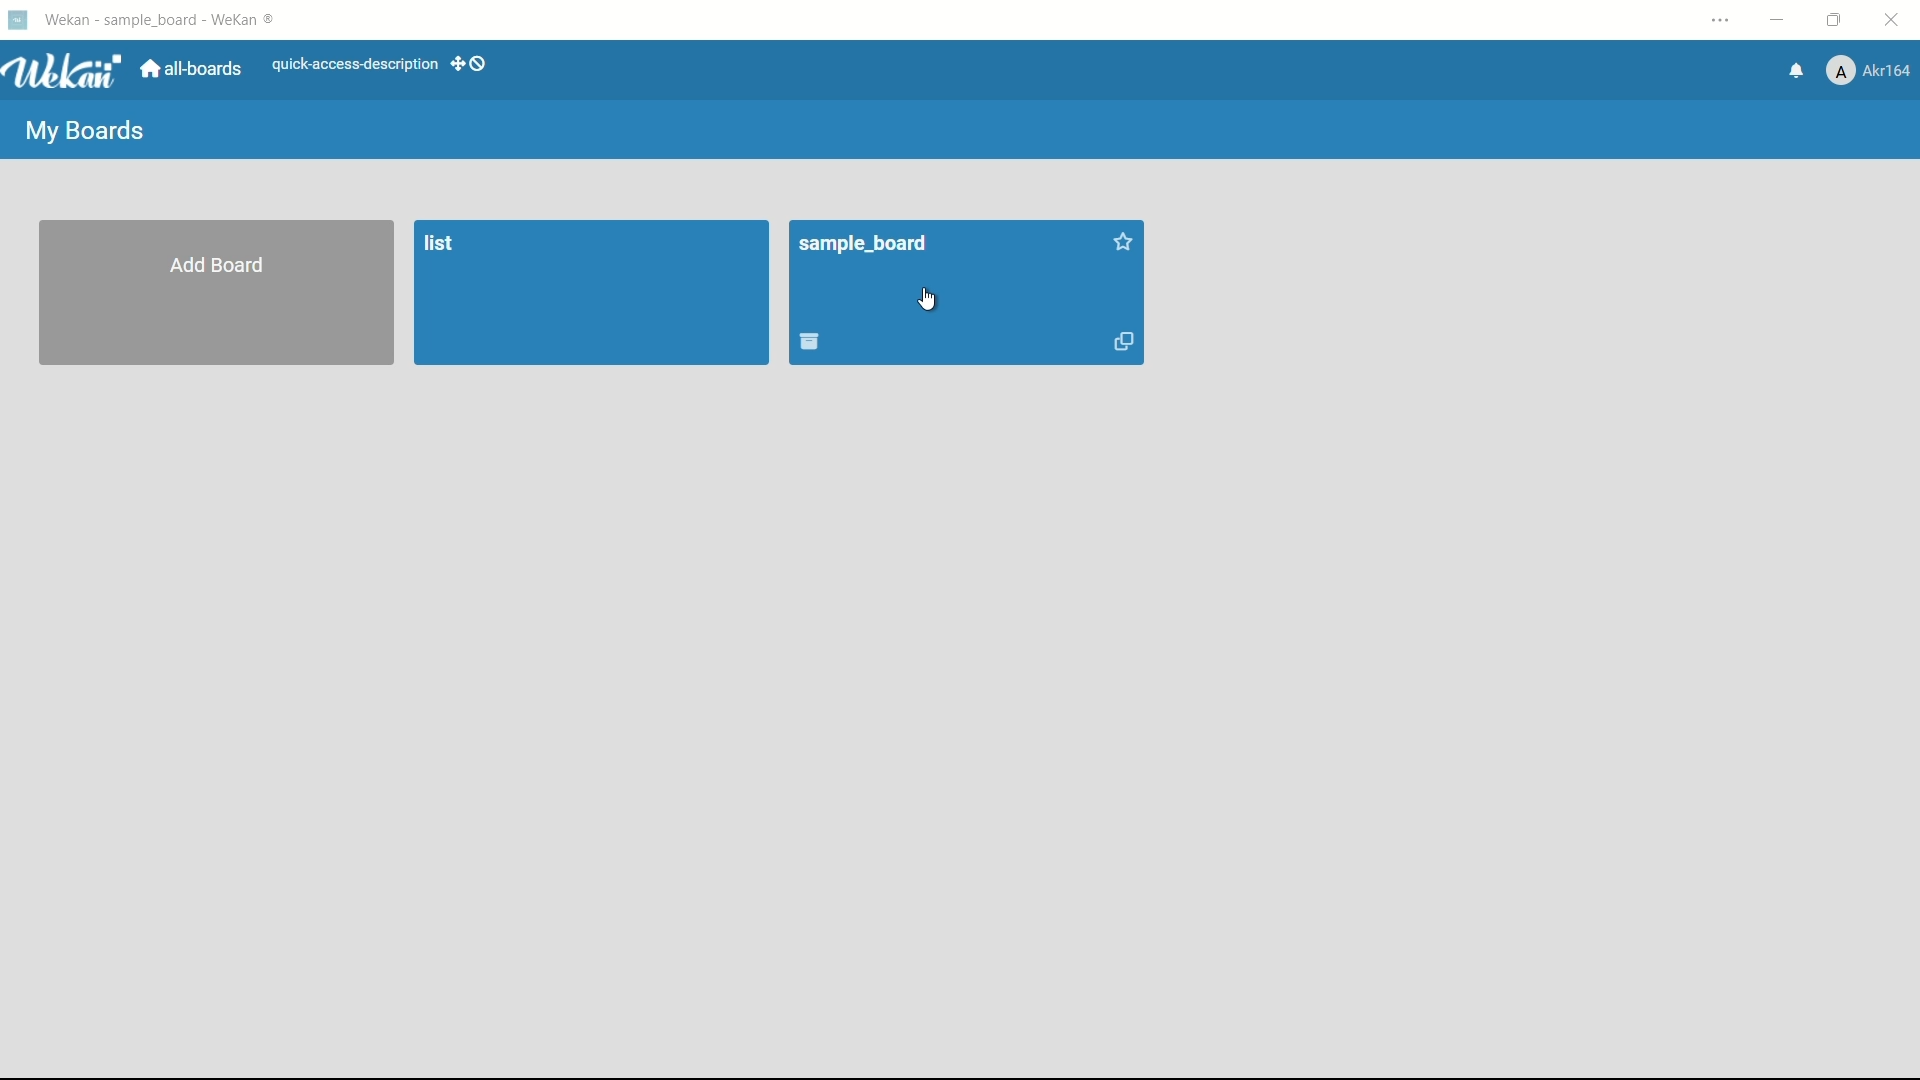 This screenshot has height=1080, width=1920. I want to click on wekan - Sample_board - weaken, so click(195, 22).